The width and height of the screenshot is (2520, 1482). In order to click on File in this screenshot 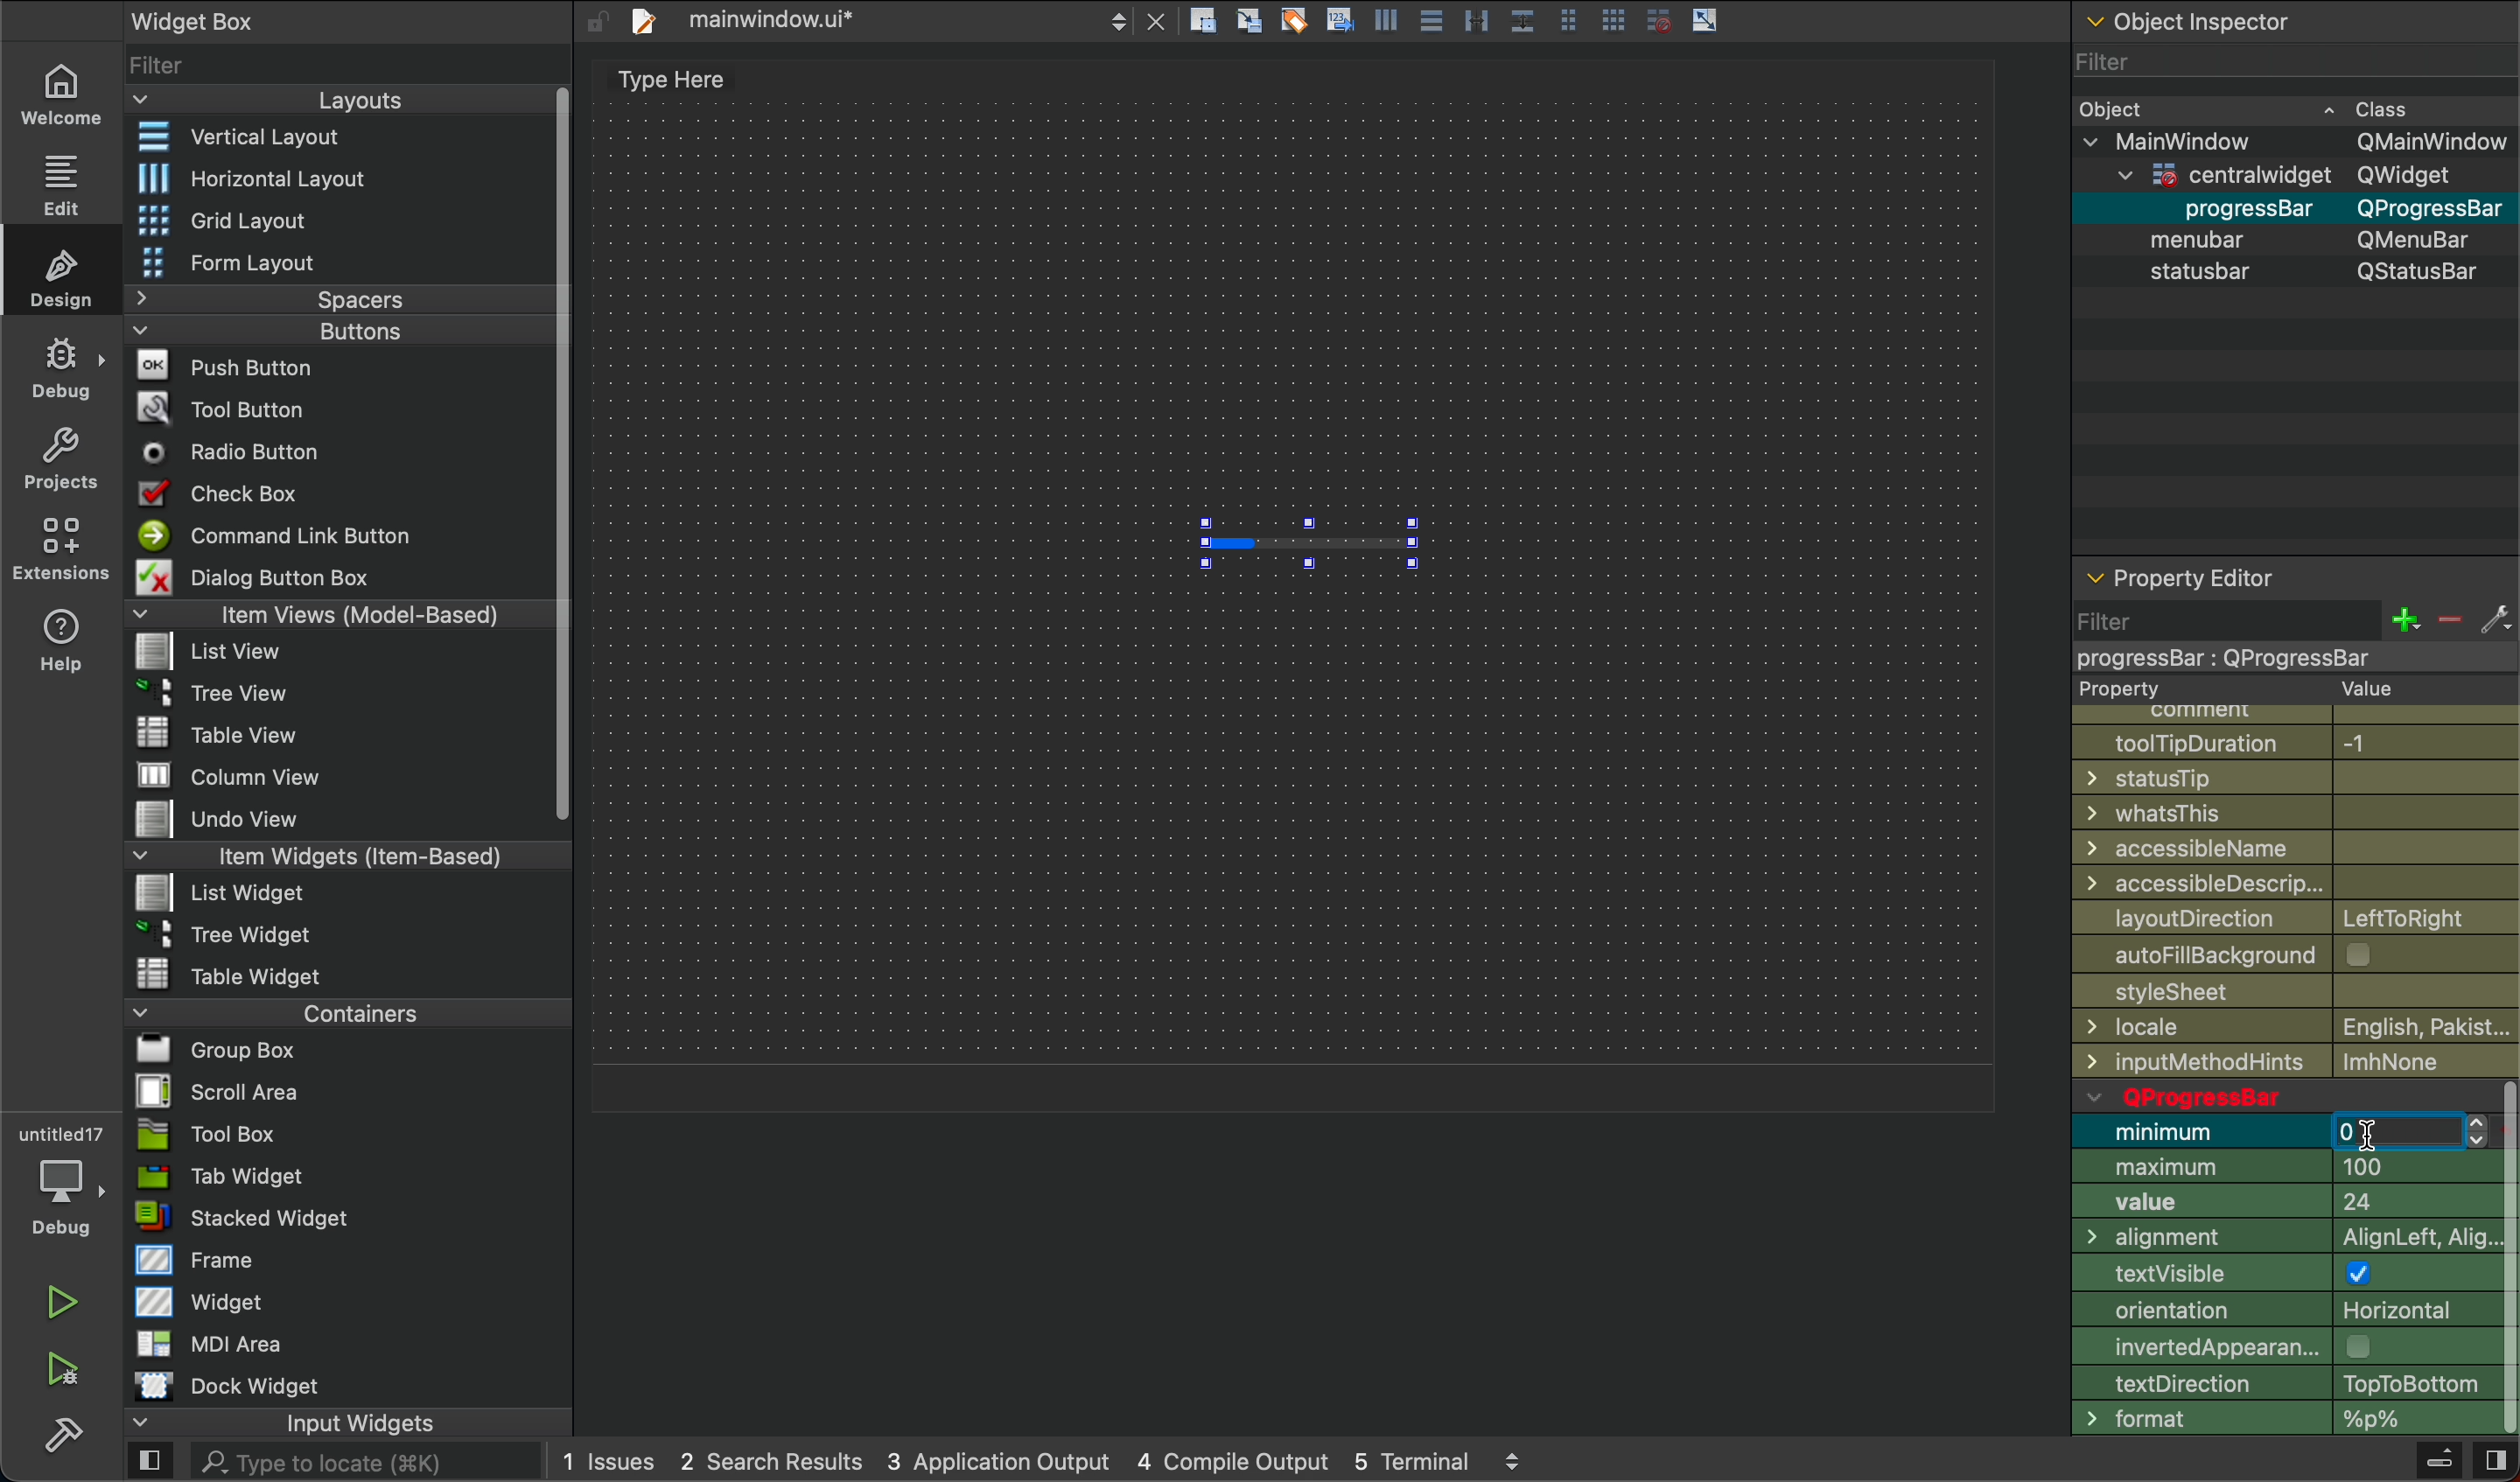, I will do `click(208, 1091)`.